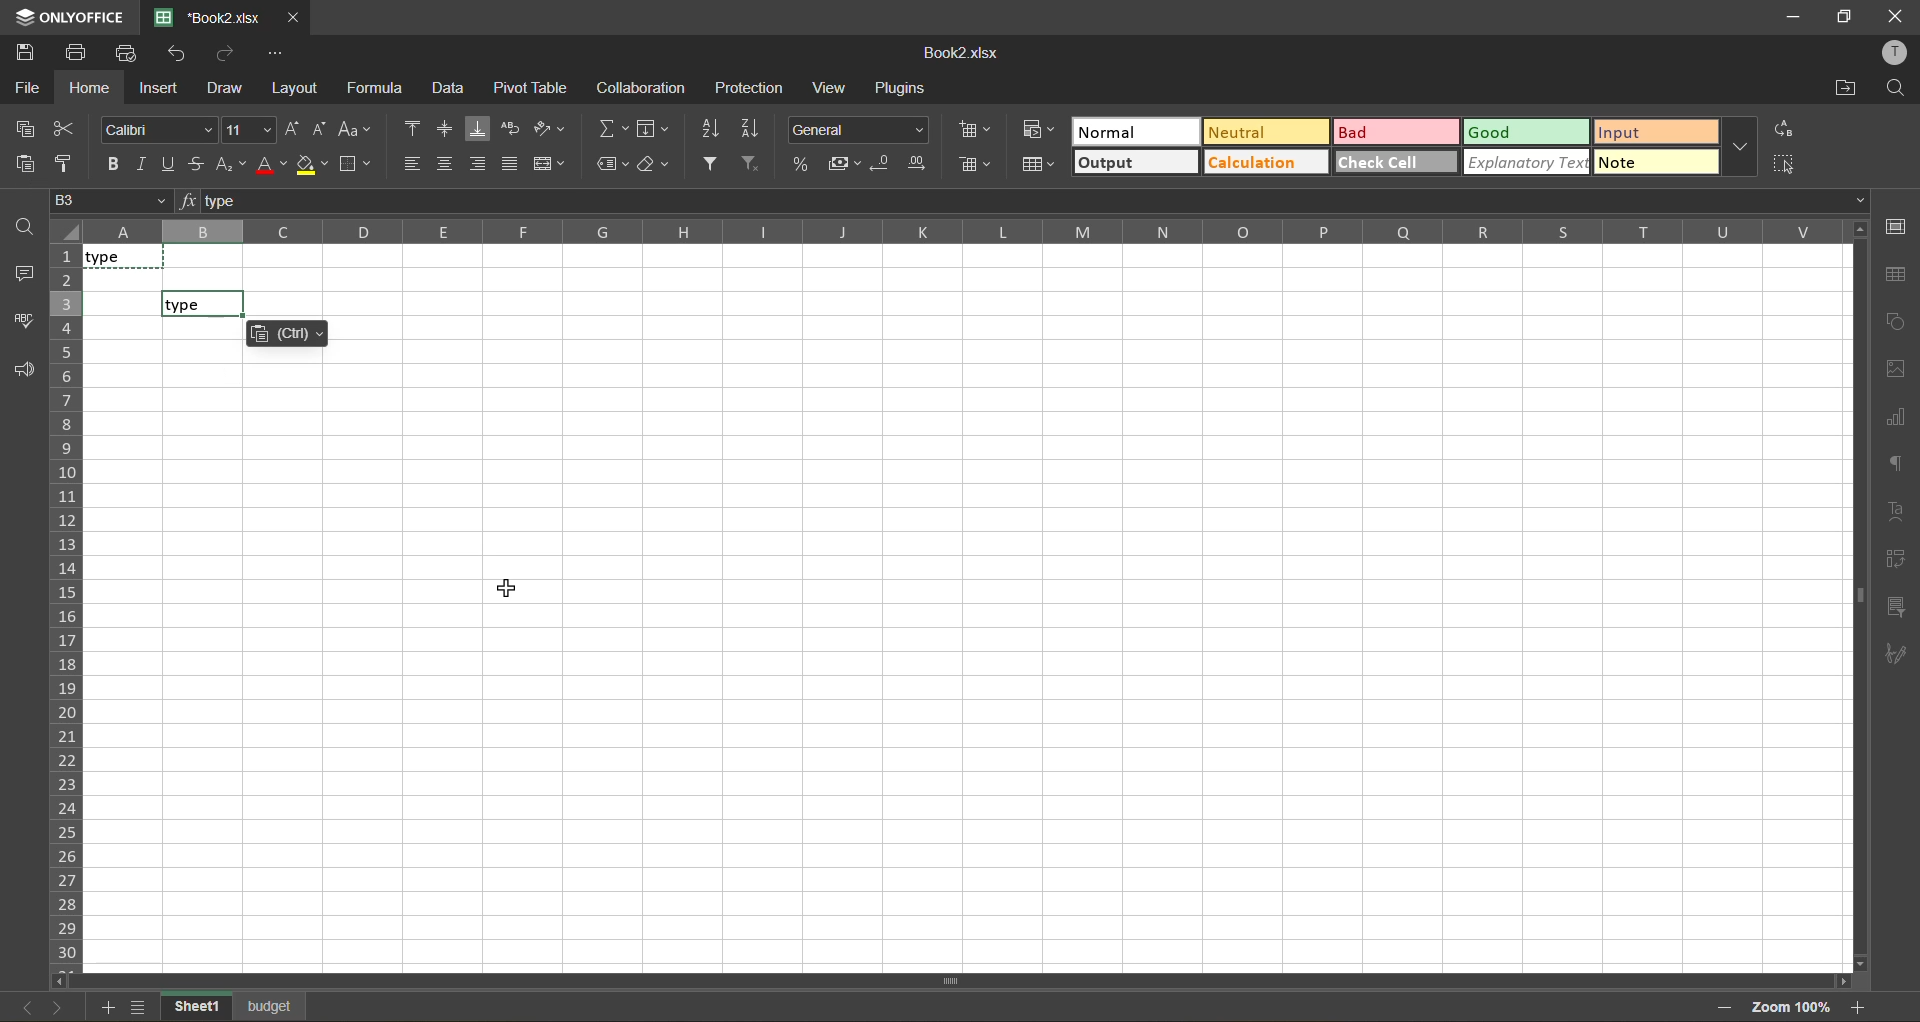 This screenshot has width=1920, height=1022. Describe the element at coordinates (288, 334) in the screenshot. I see `paste options` at that location.